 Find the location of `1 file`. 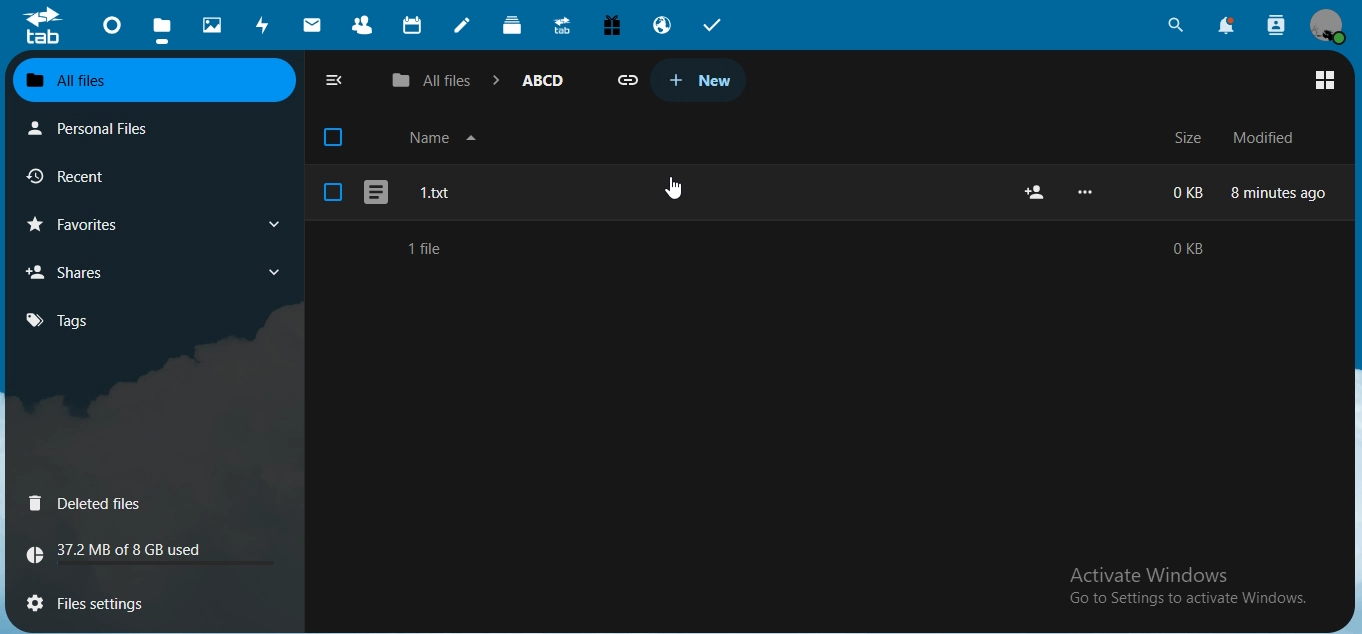

1 file is located at coordinates (418, 248).